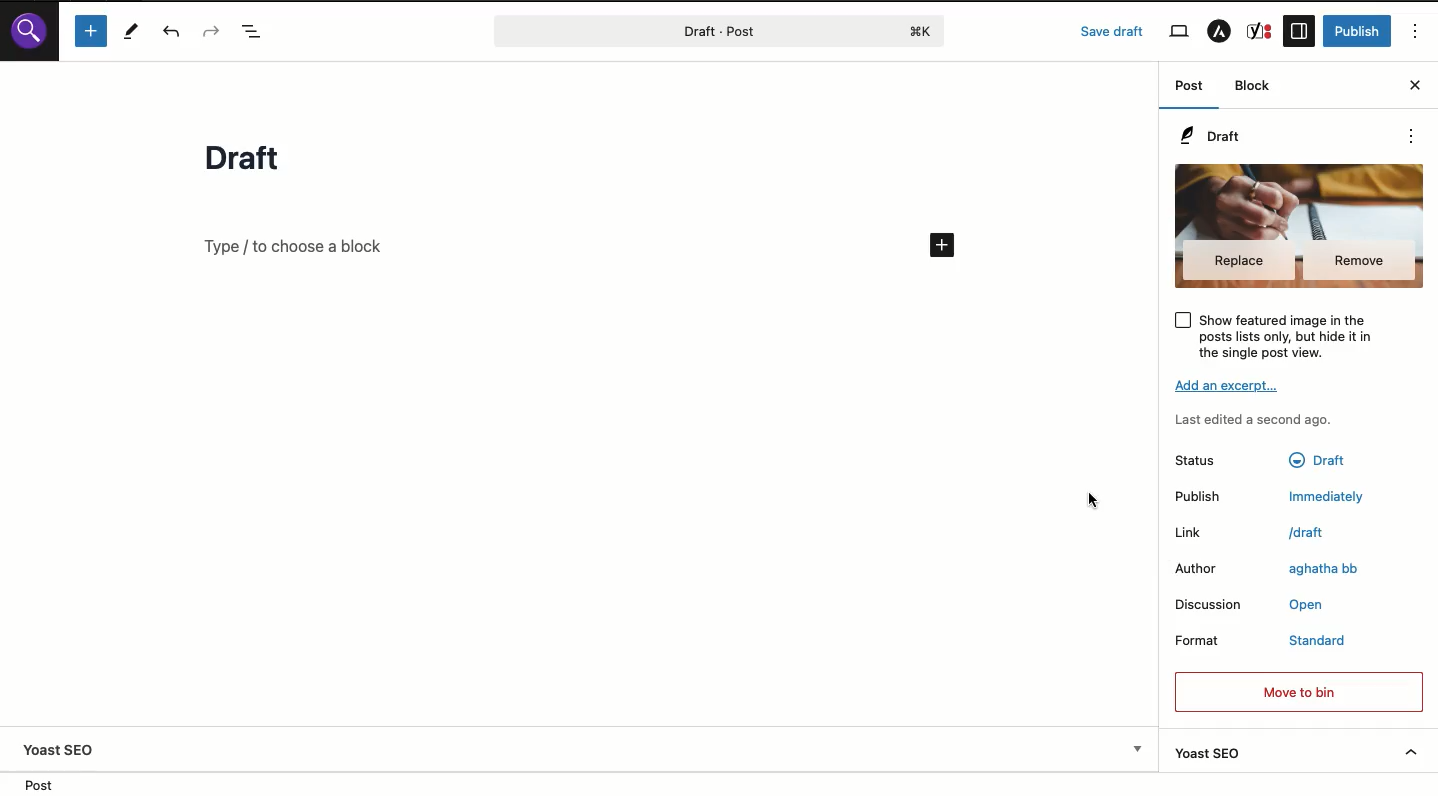 Image resolution: width=1438 pixels, height=796 pixels. I want to click on add, so click(941, 244).